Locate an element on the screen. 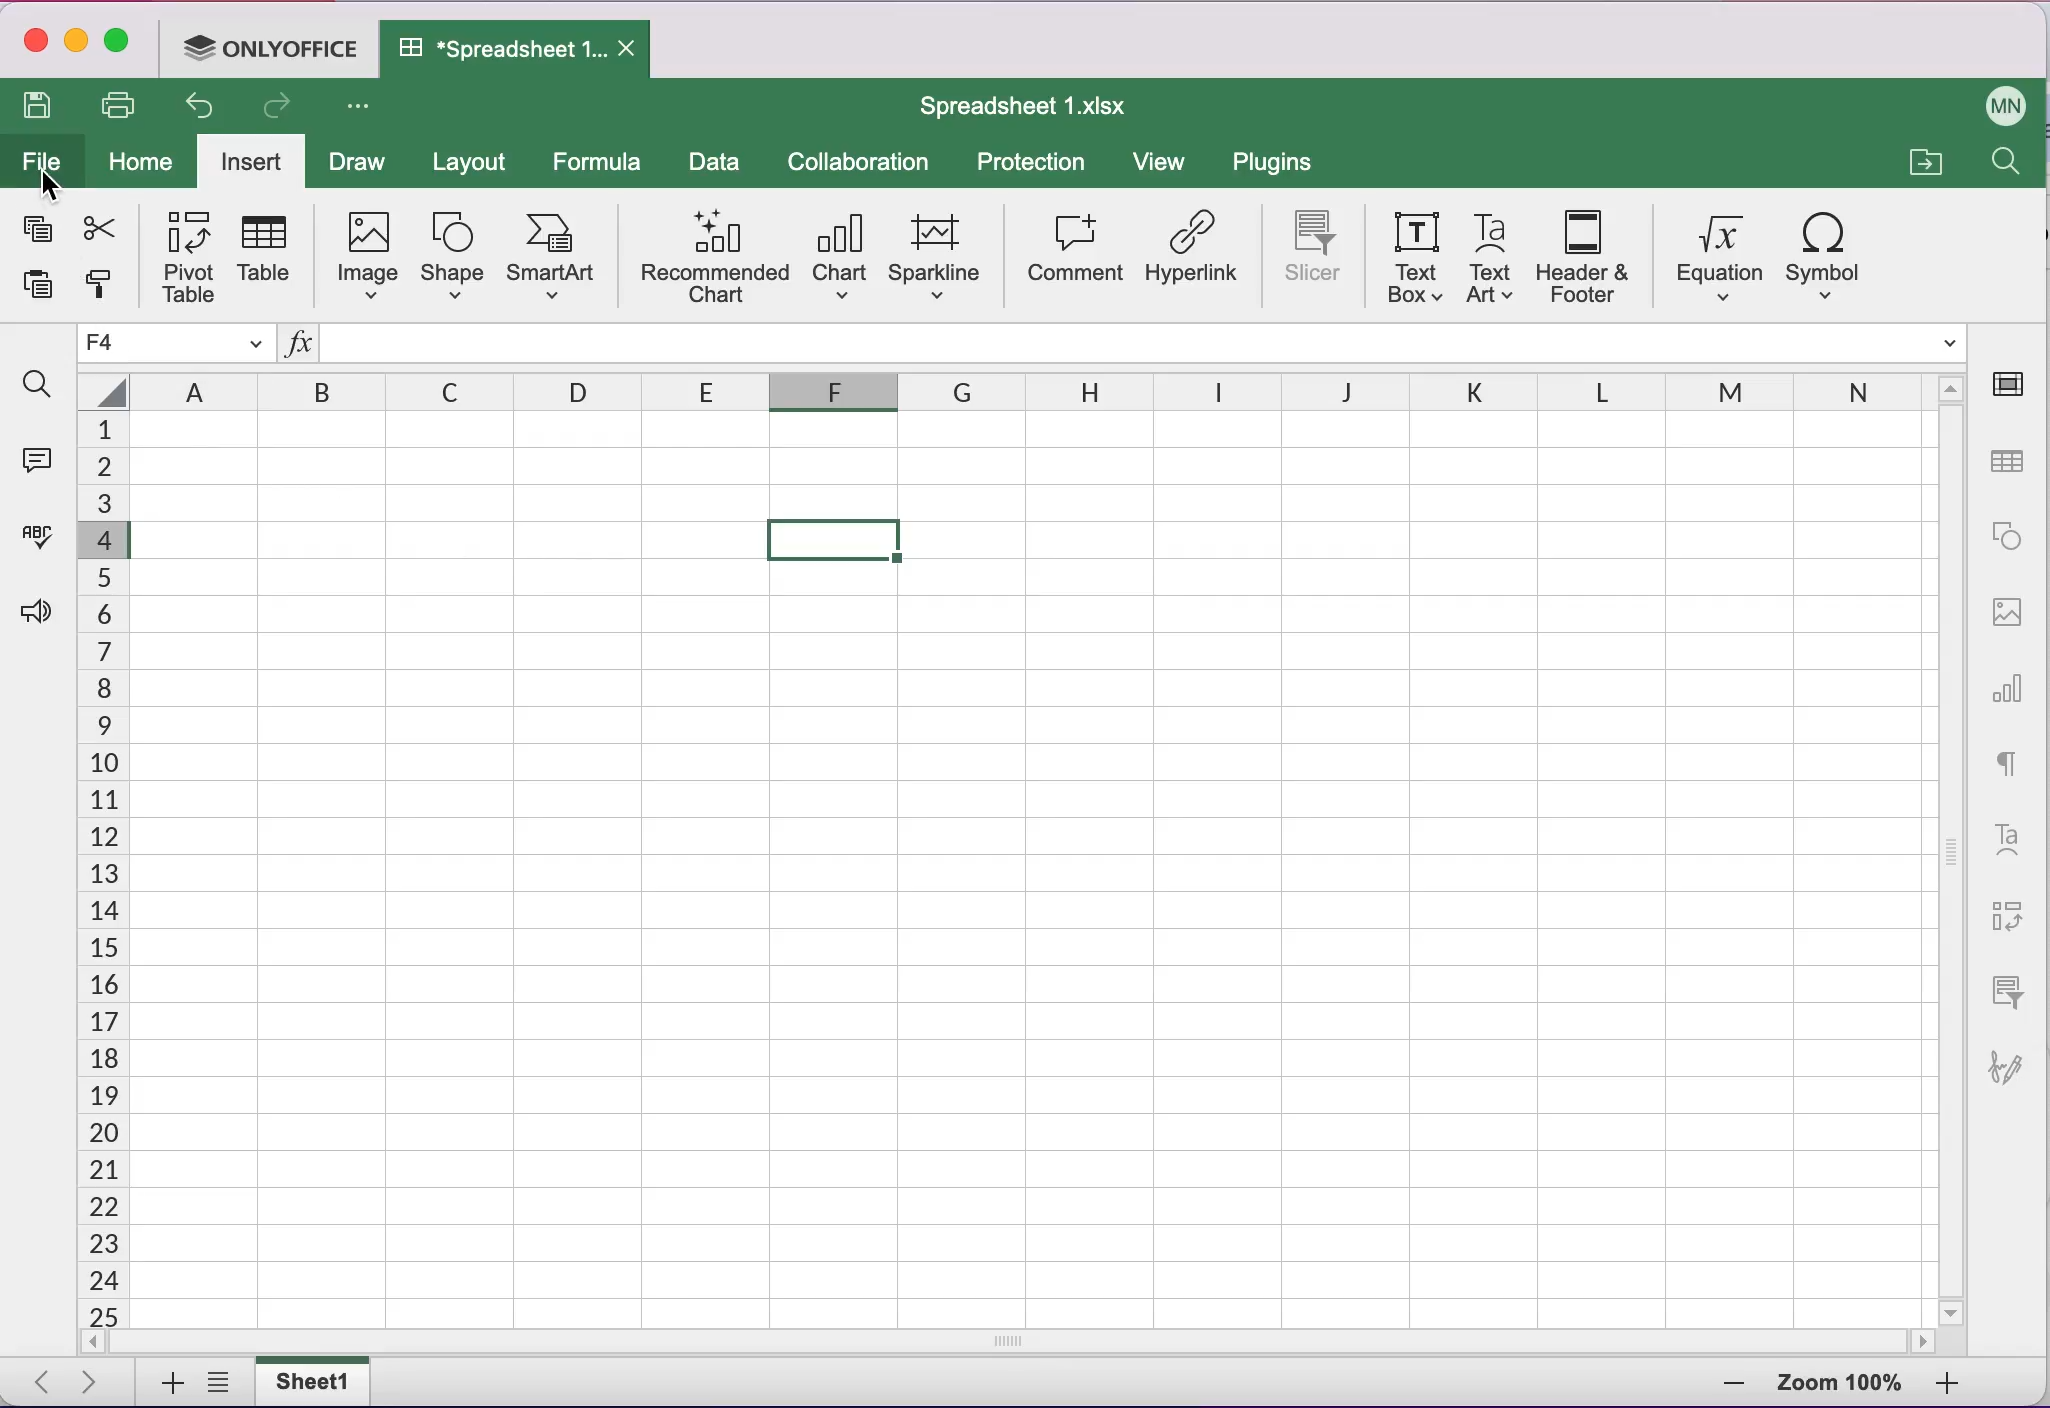 The width and height of the screenshot is (2050, 1408). copy style is located at coordinates (102, 286).